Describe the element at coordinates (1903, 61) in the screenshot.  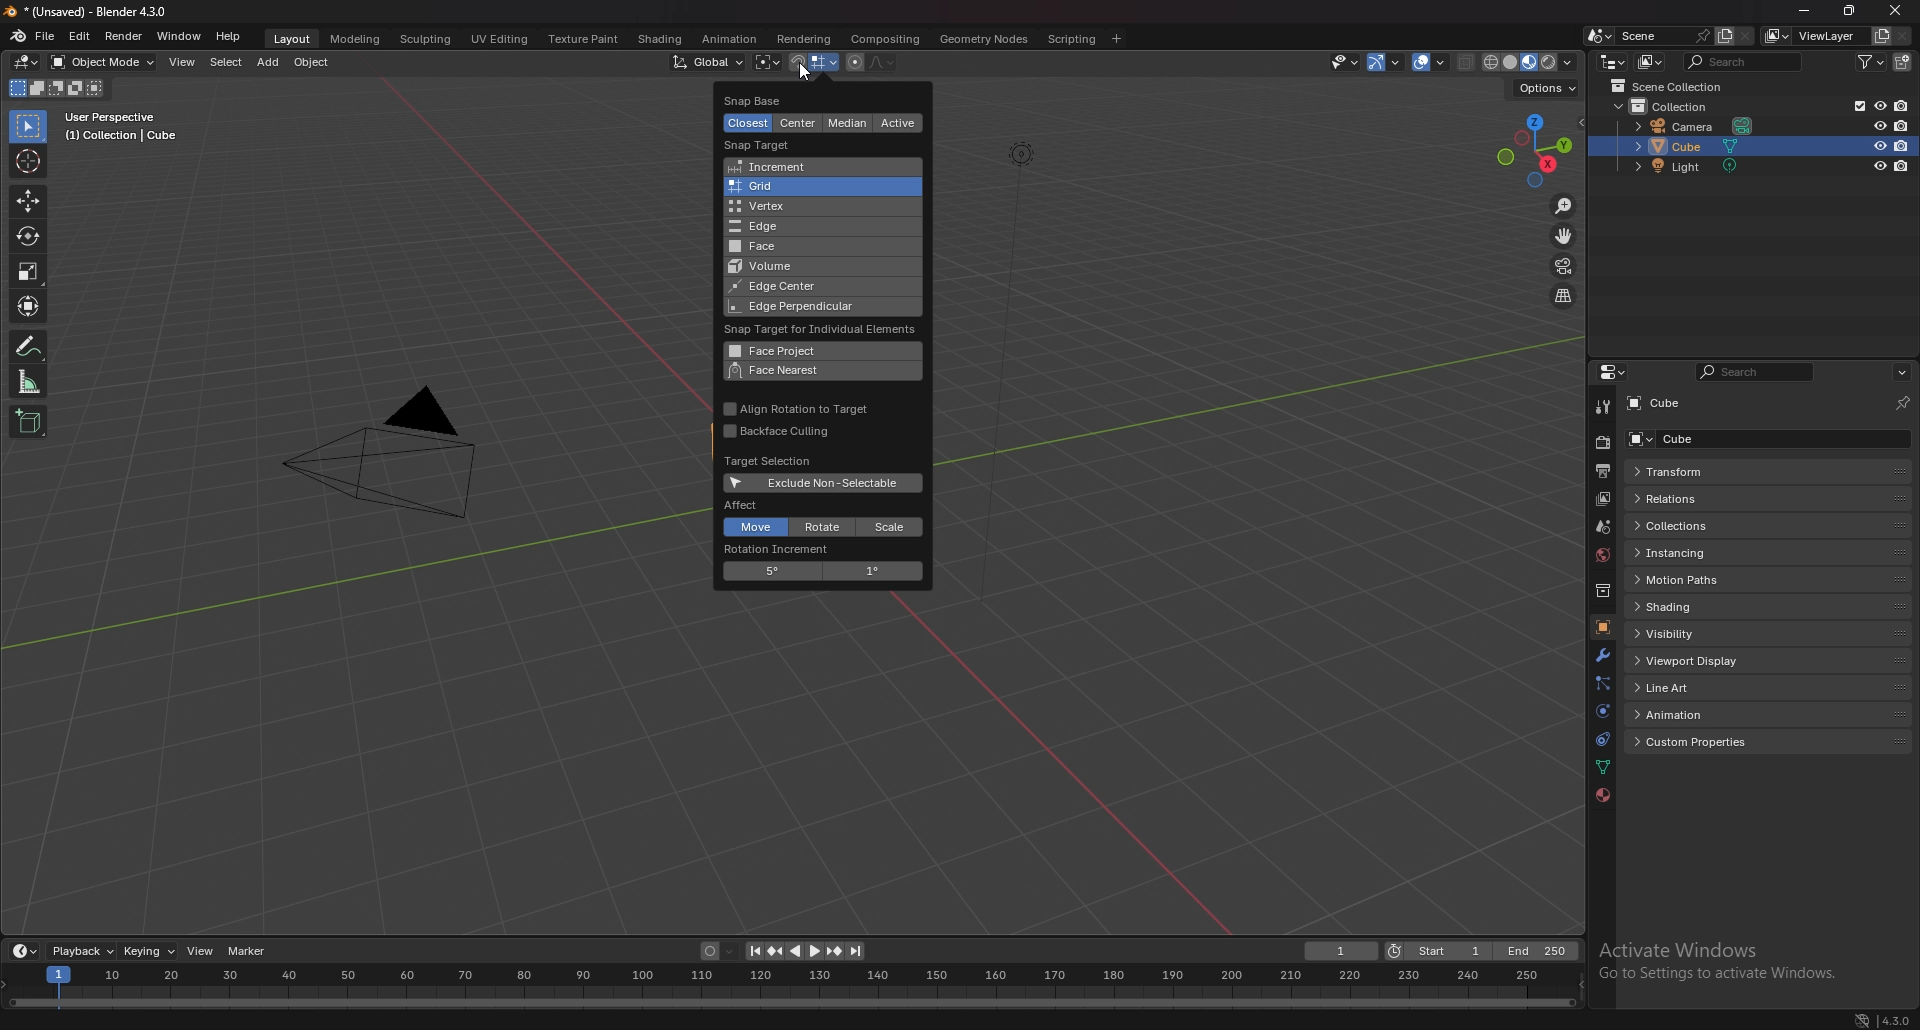
I see `add collection` at that location.